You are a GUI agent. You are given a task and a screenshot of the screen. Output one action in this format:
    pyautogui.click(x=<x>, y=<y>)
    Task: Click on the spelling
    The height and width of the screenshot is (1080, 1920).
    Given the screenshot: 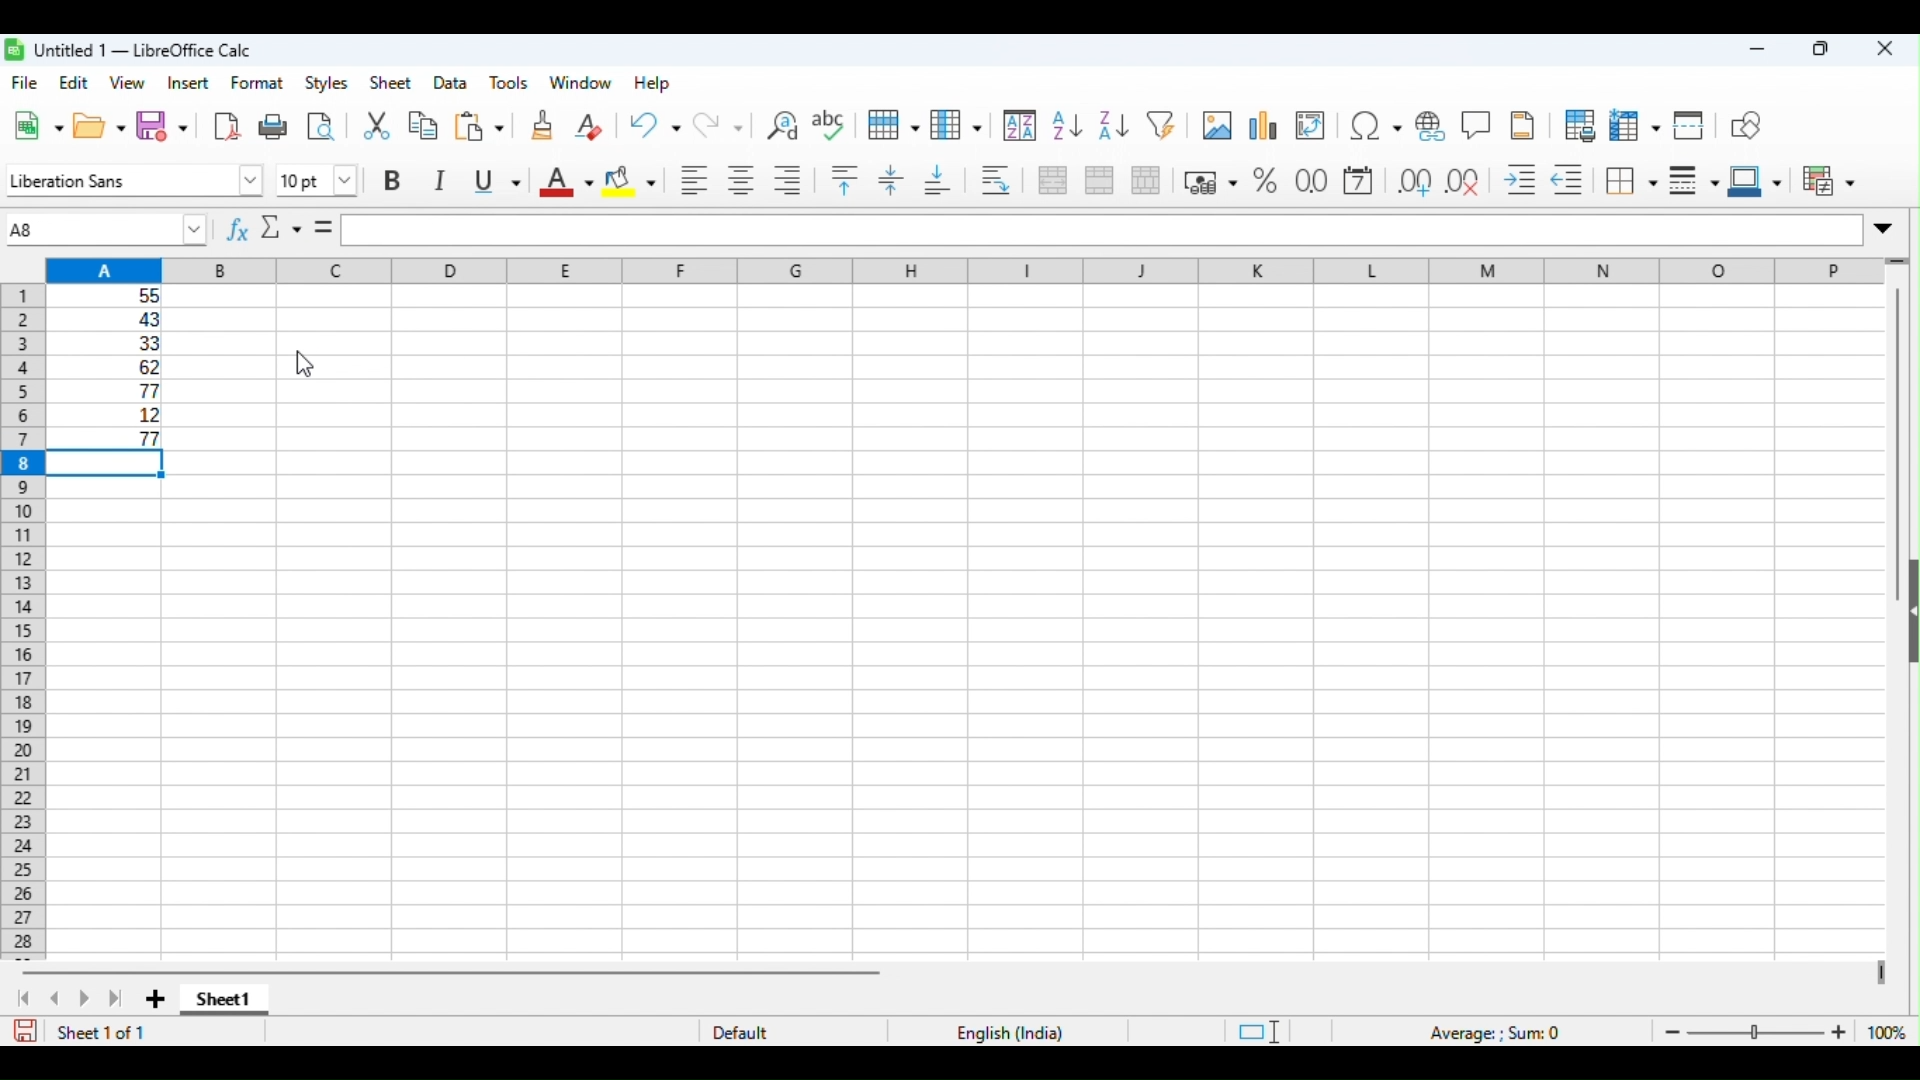 What is the action you would take?
    pyautogui.click(x=832, y=124)
    